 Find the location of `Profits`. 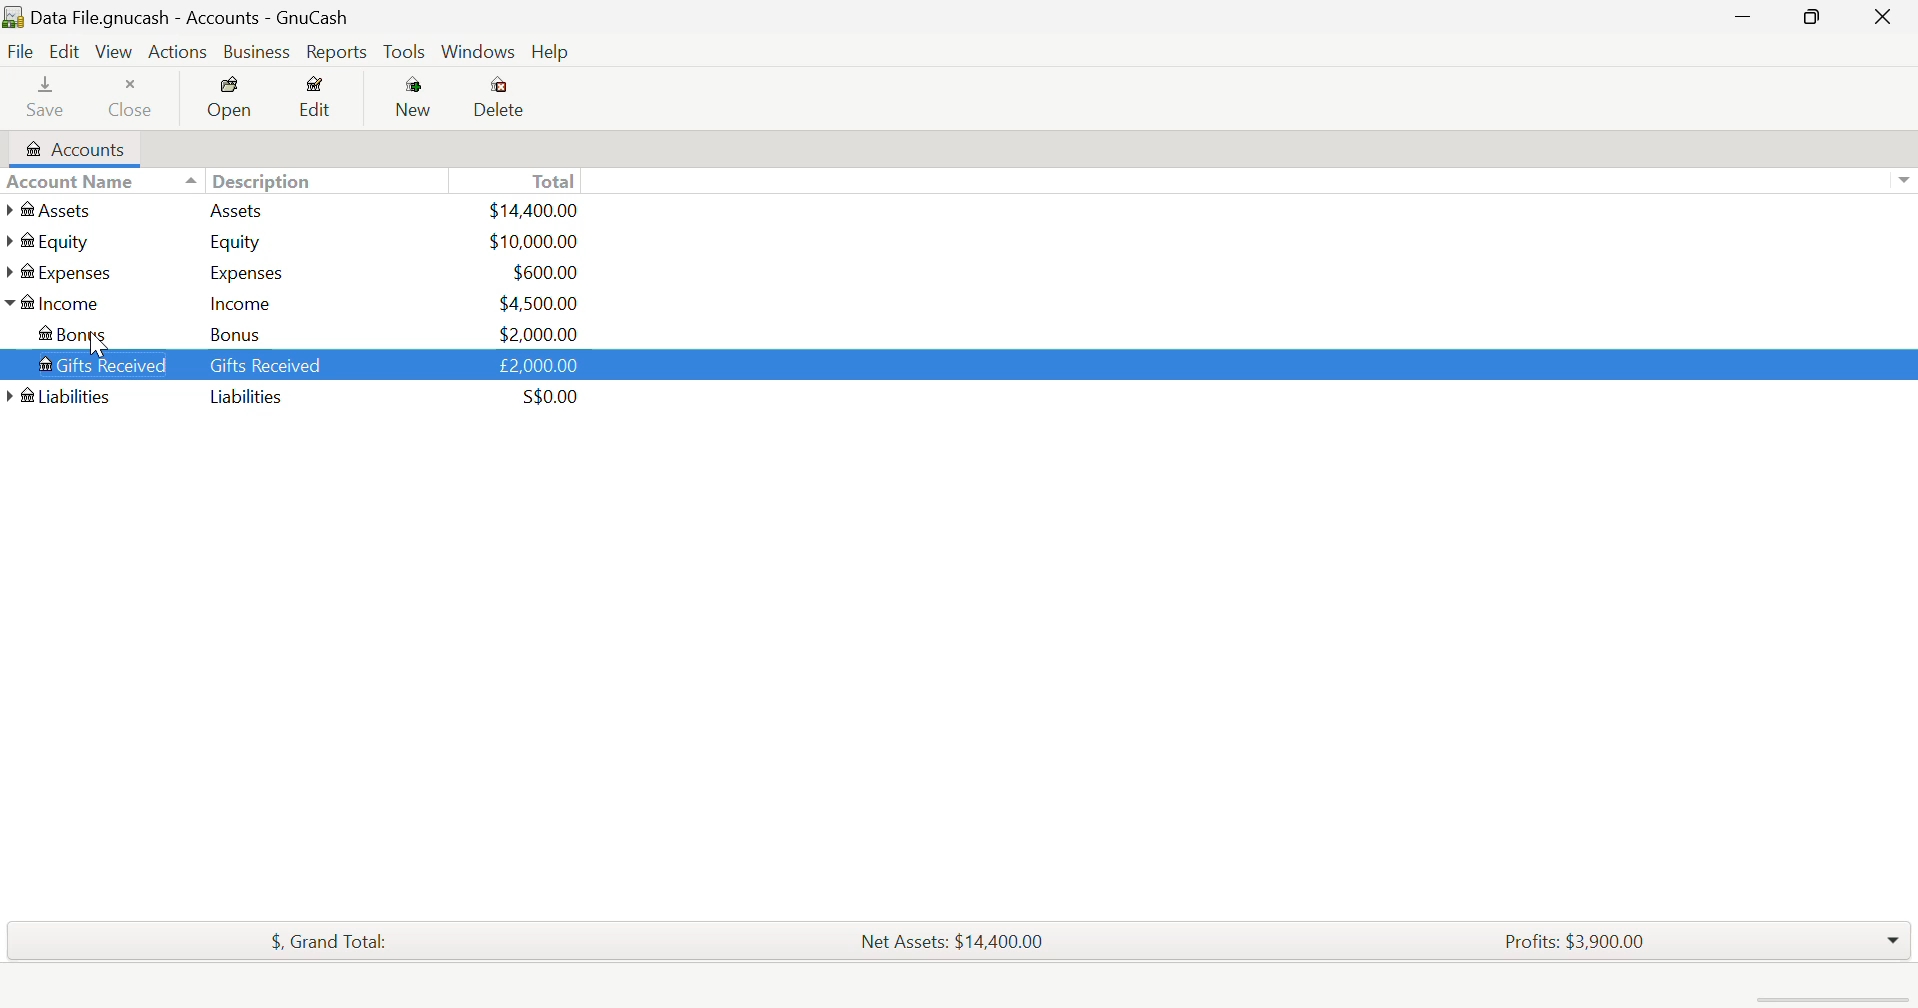

Profits is located at coordinates (1580, 939).